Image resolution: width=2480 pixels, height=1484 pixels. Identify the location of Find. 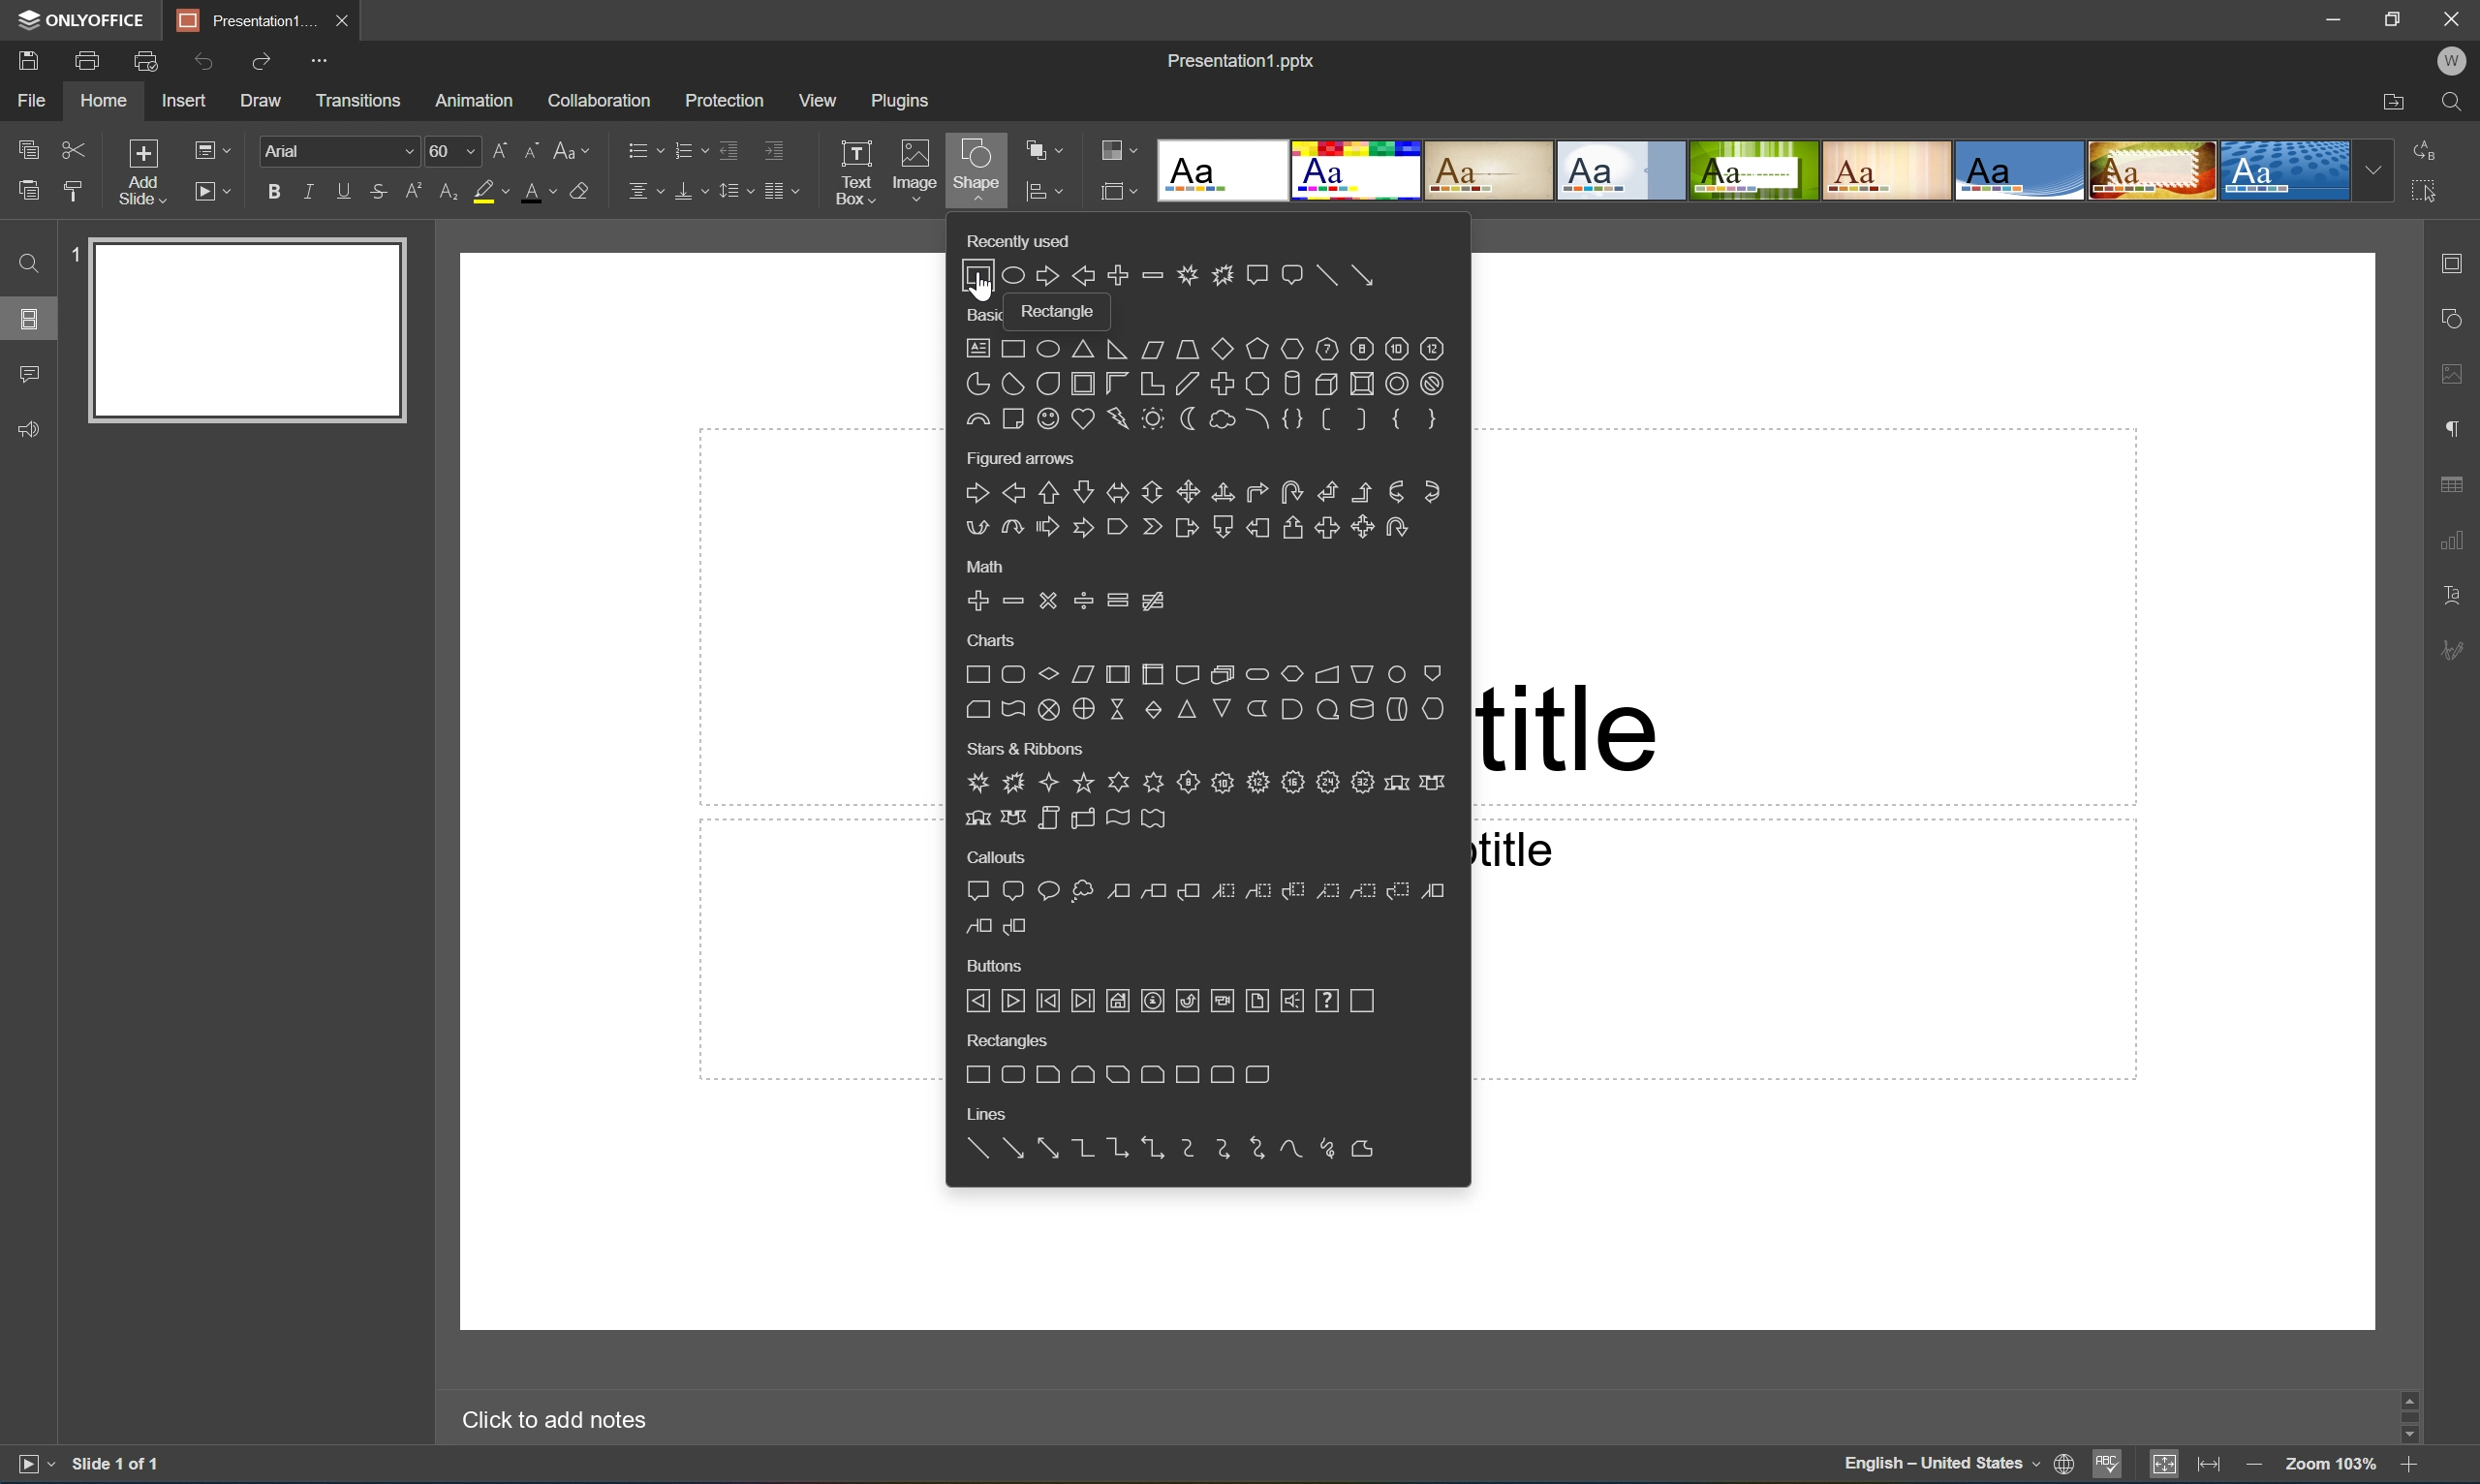
(2451, 102).